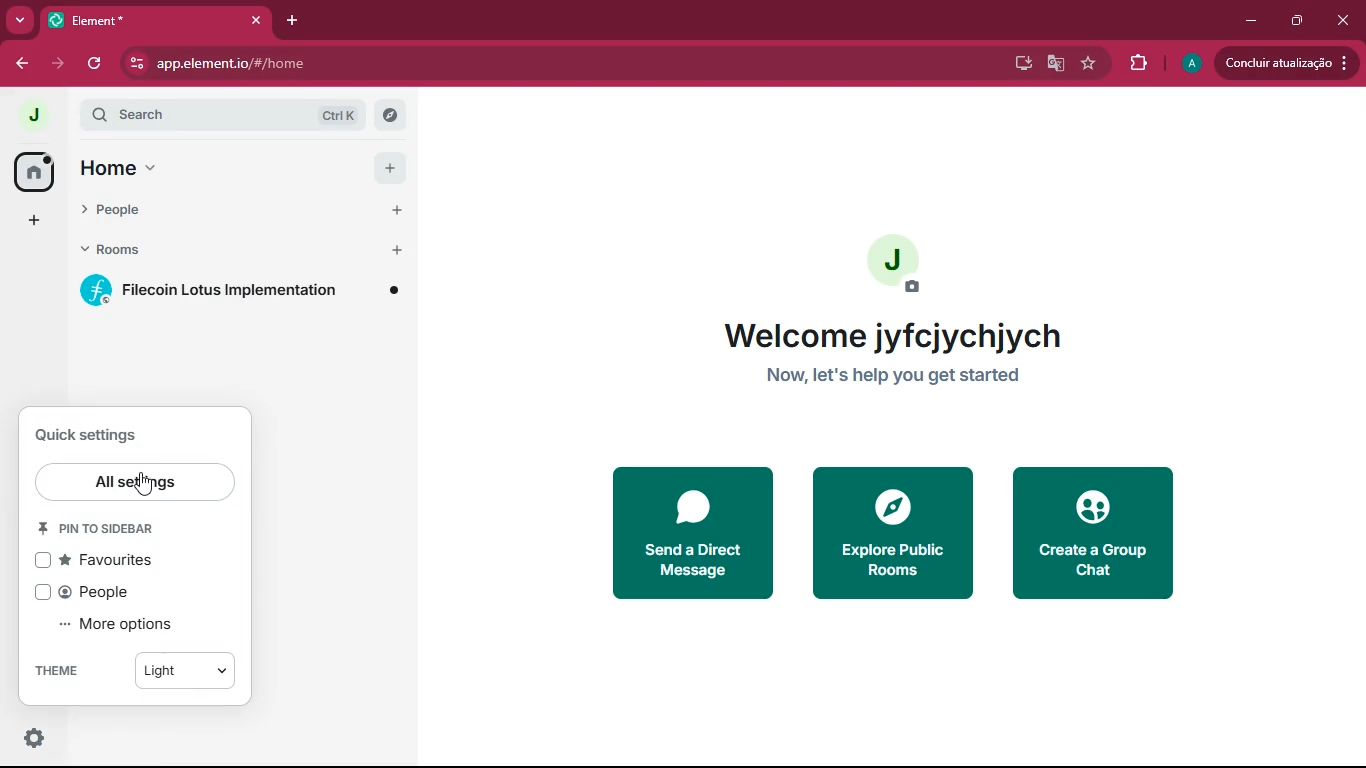 The width and height of the screenshot is (1366, 768). Describe the element at coordinates (186, 670) in the screenshot. I see `light` at that location.